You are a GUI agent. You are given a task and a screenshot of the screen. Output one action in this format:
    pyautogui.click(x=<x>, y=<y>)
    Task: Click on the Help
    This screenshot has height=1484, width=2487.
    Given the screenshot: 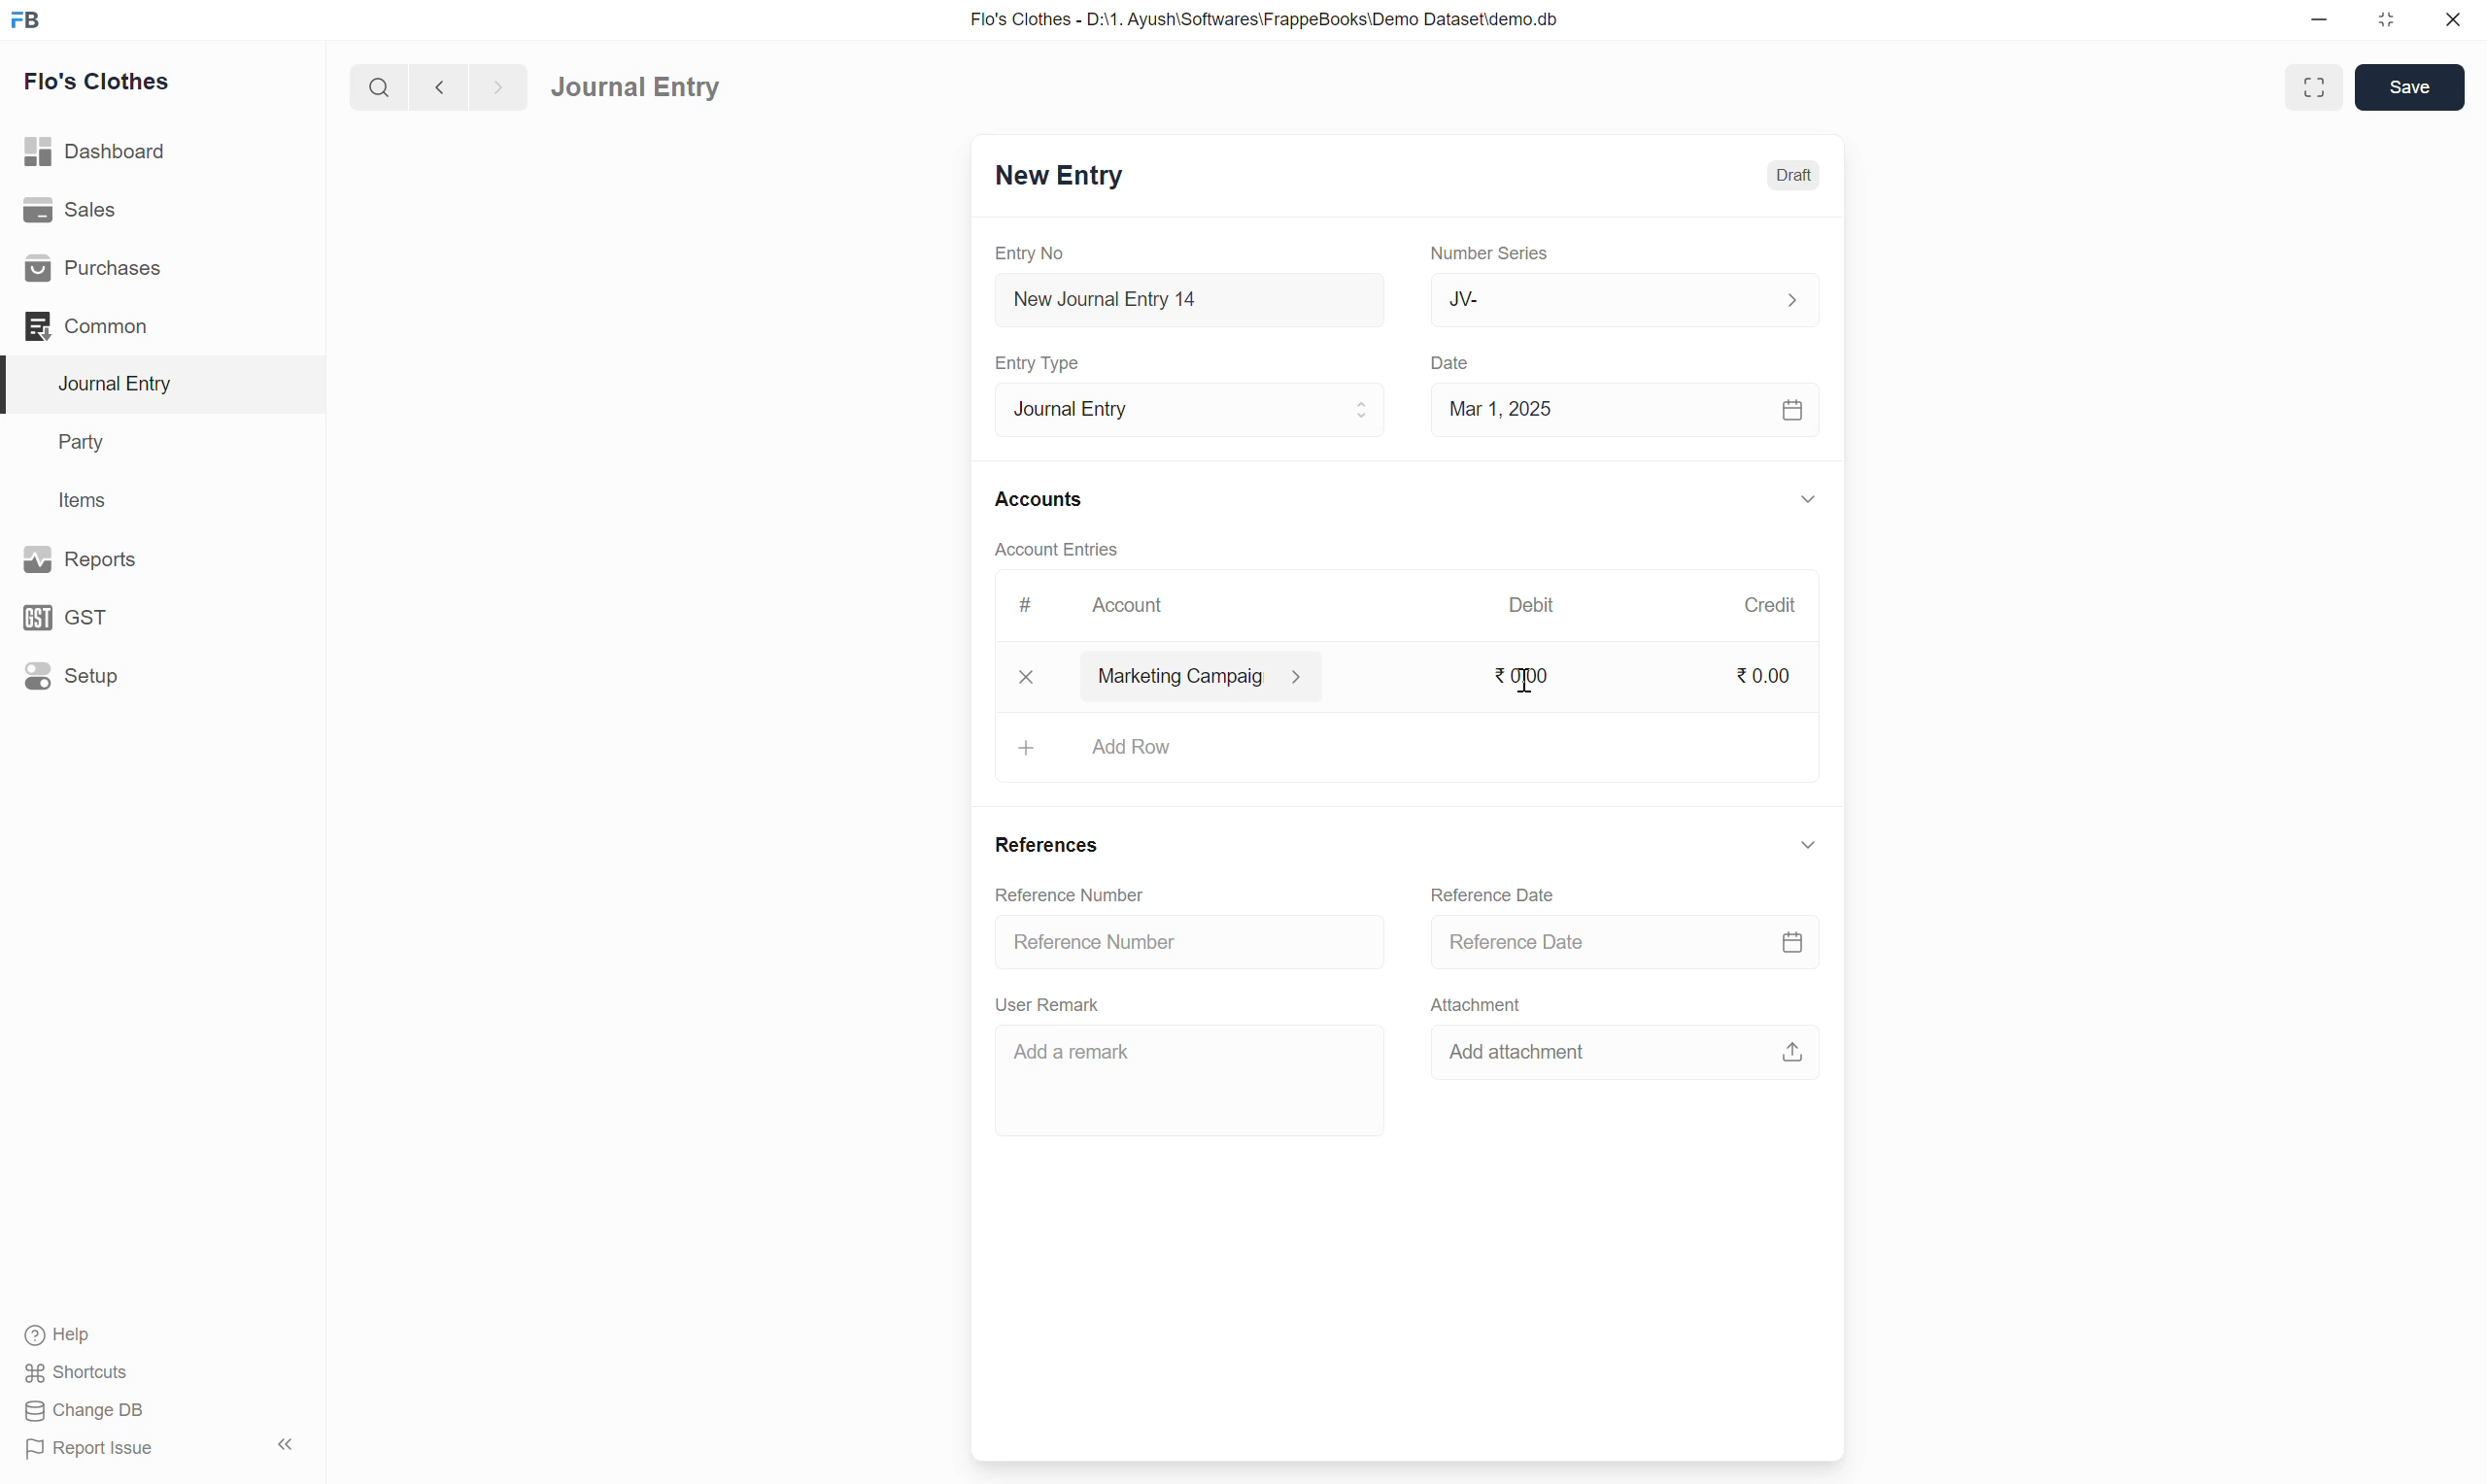 What is the action you would take?
    pyautogui.click(x=63, y=1336)
    